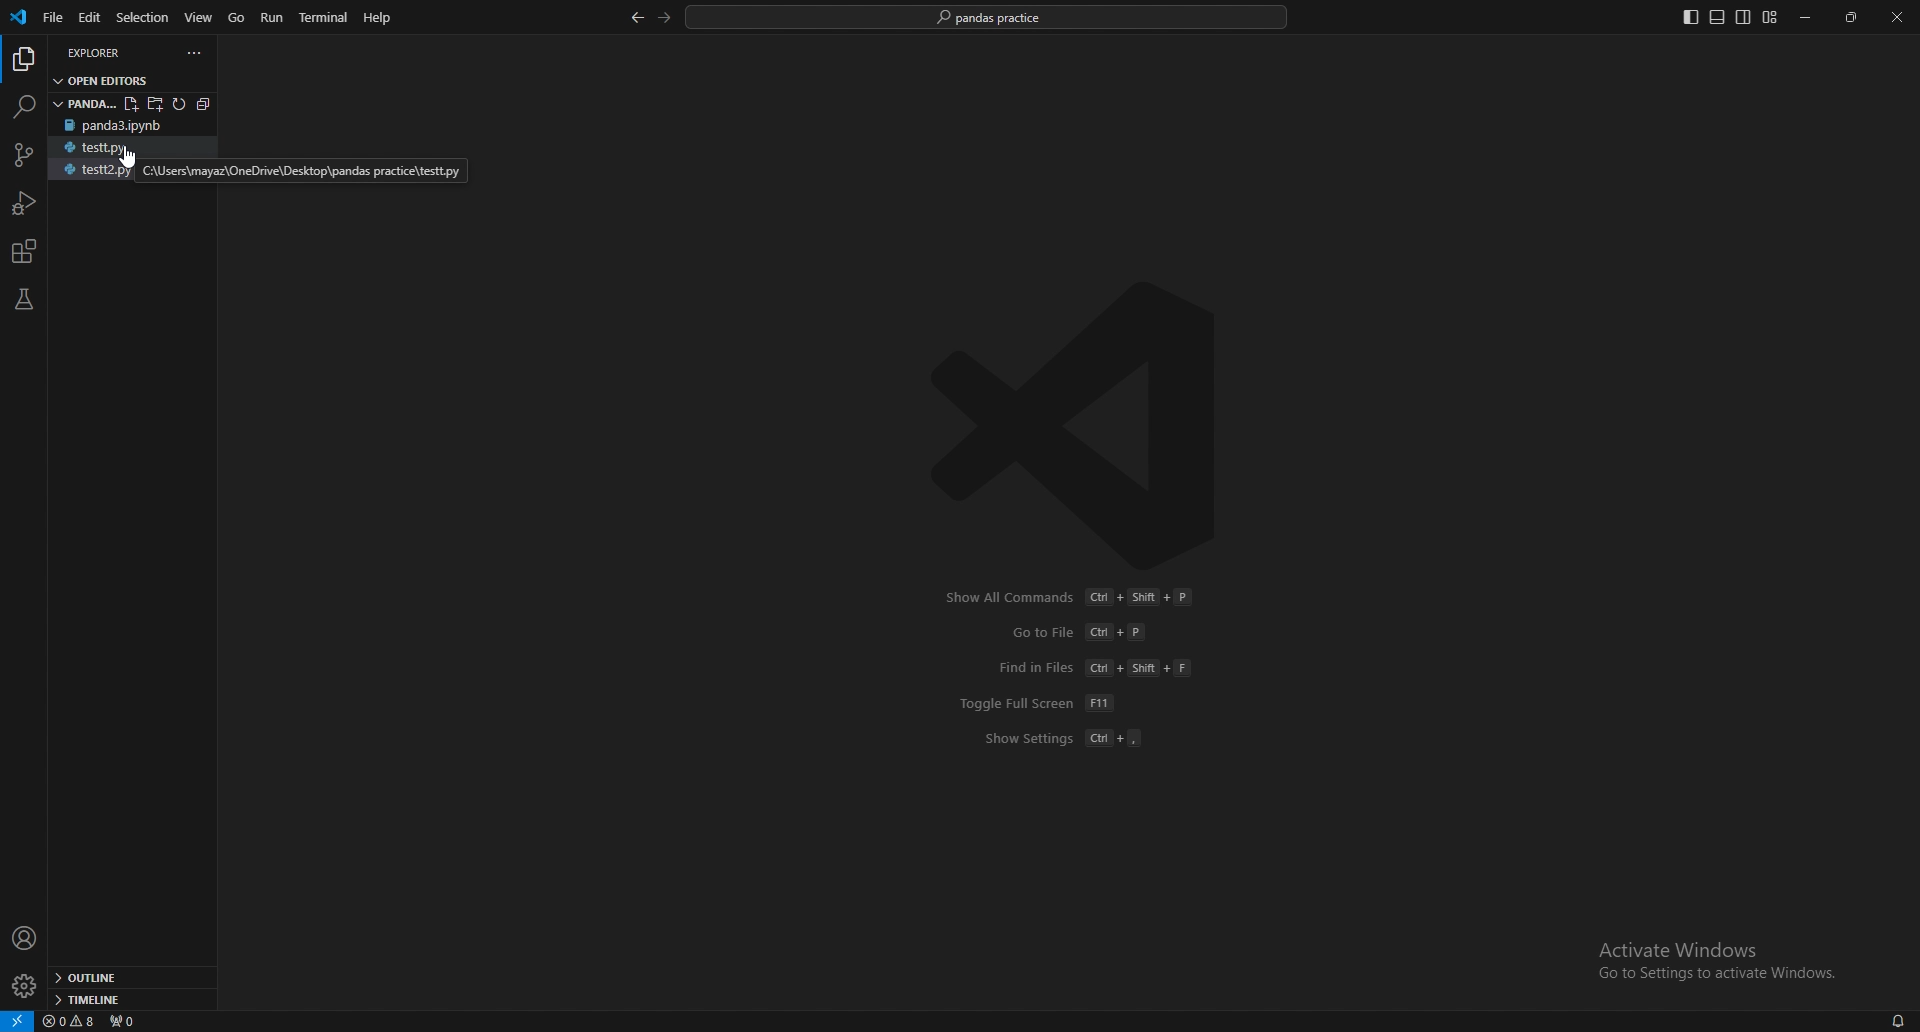  I want to click on source control, so click(22, 155).